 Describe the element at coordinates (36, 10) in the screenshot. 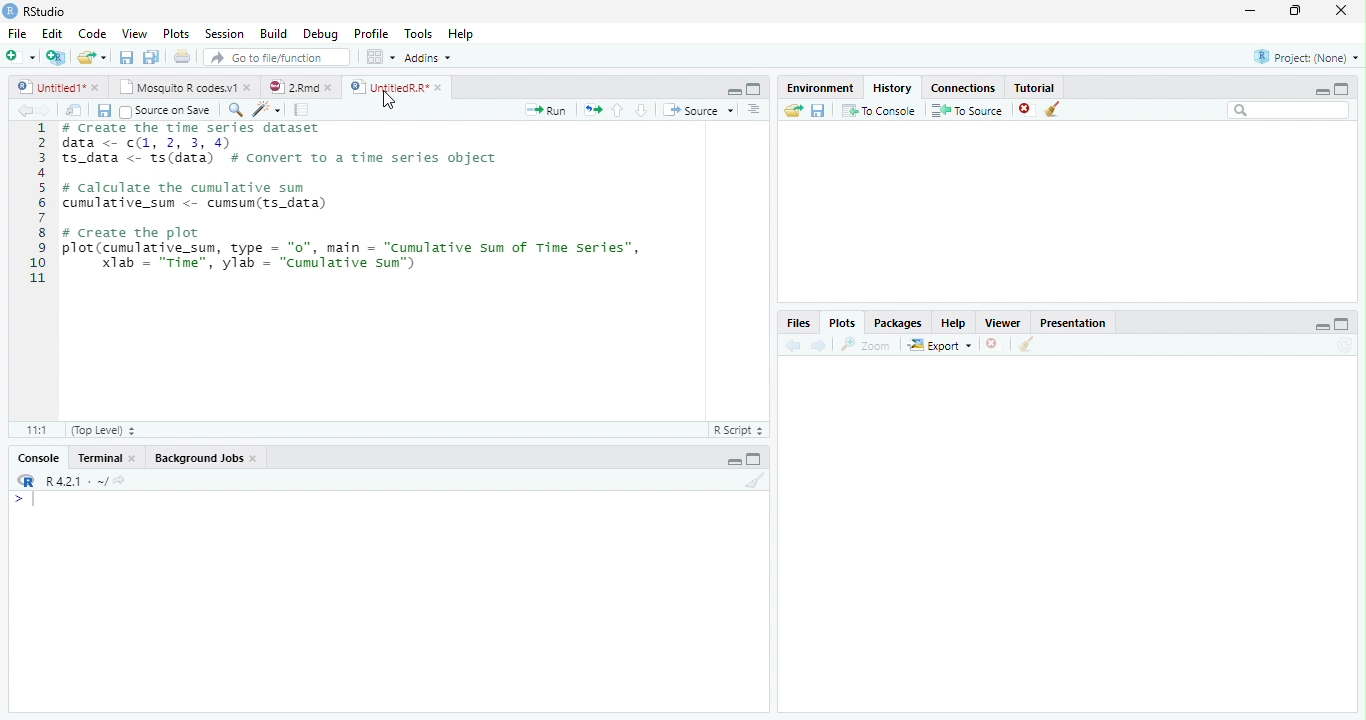

I see `Rstudio` at that location.